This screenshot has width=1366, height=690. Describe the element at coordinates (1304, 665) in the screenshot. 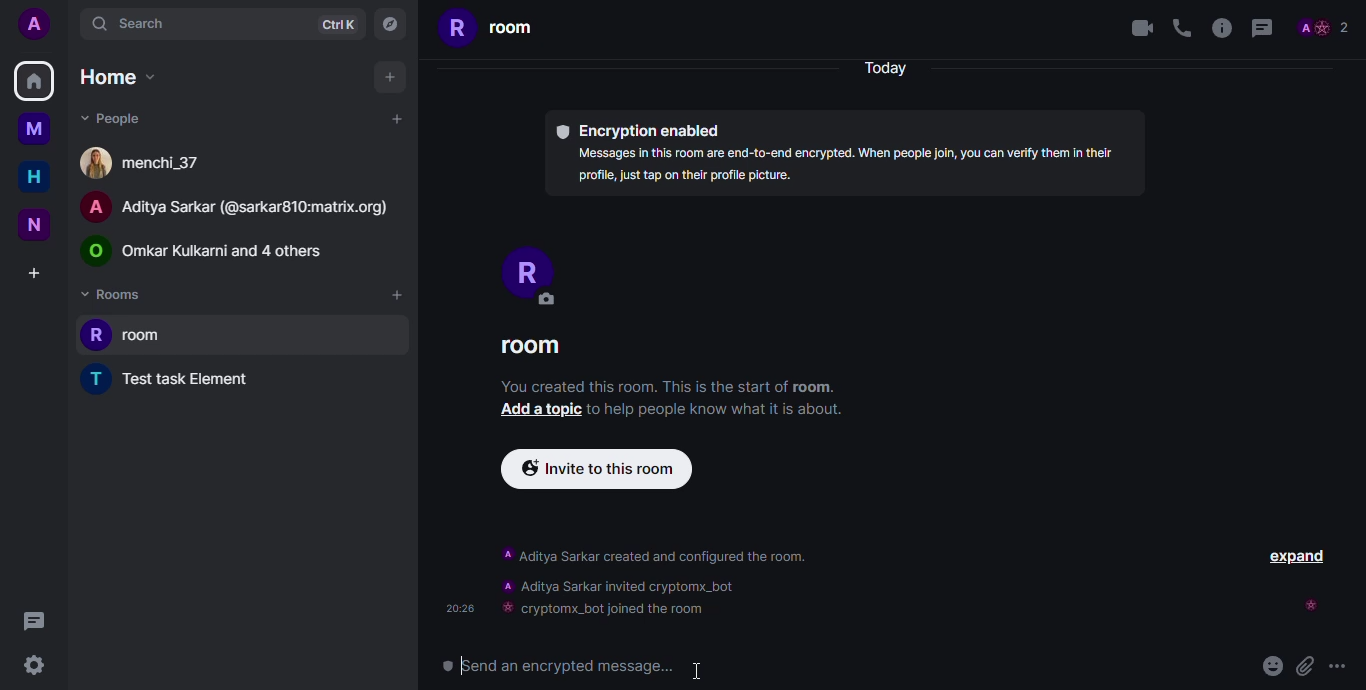

I see `attach` at that location.